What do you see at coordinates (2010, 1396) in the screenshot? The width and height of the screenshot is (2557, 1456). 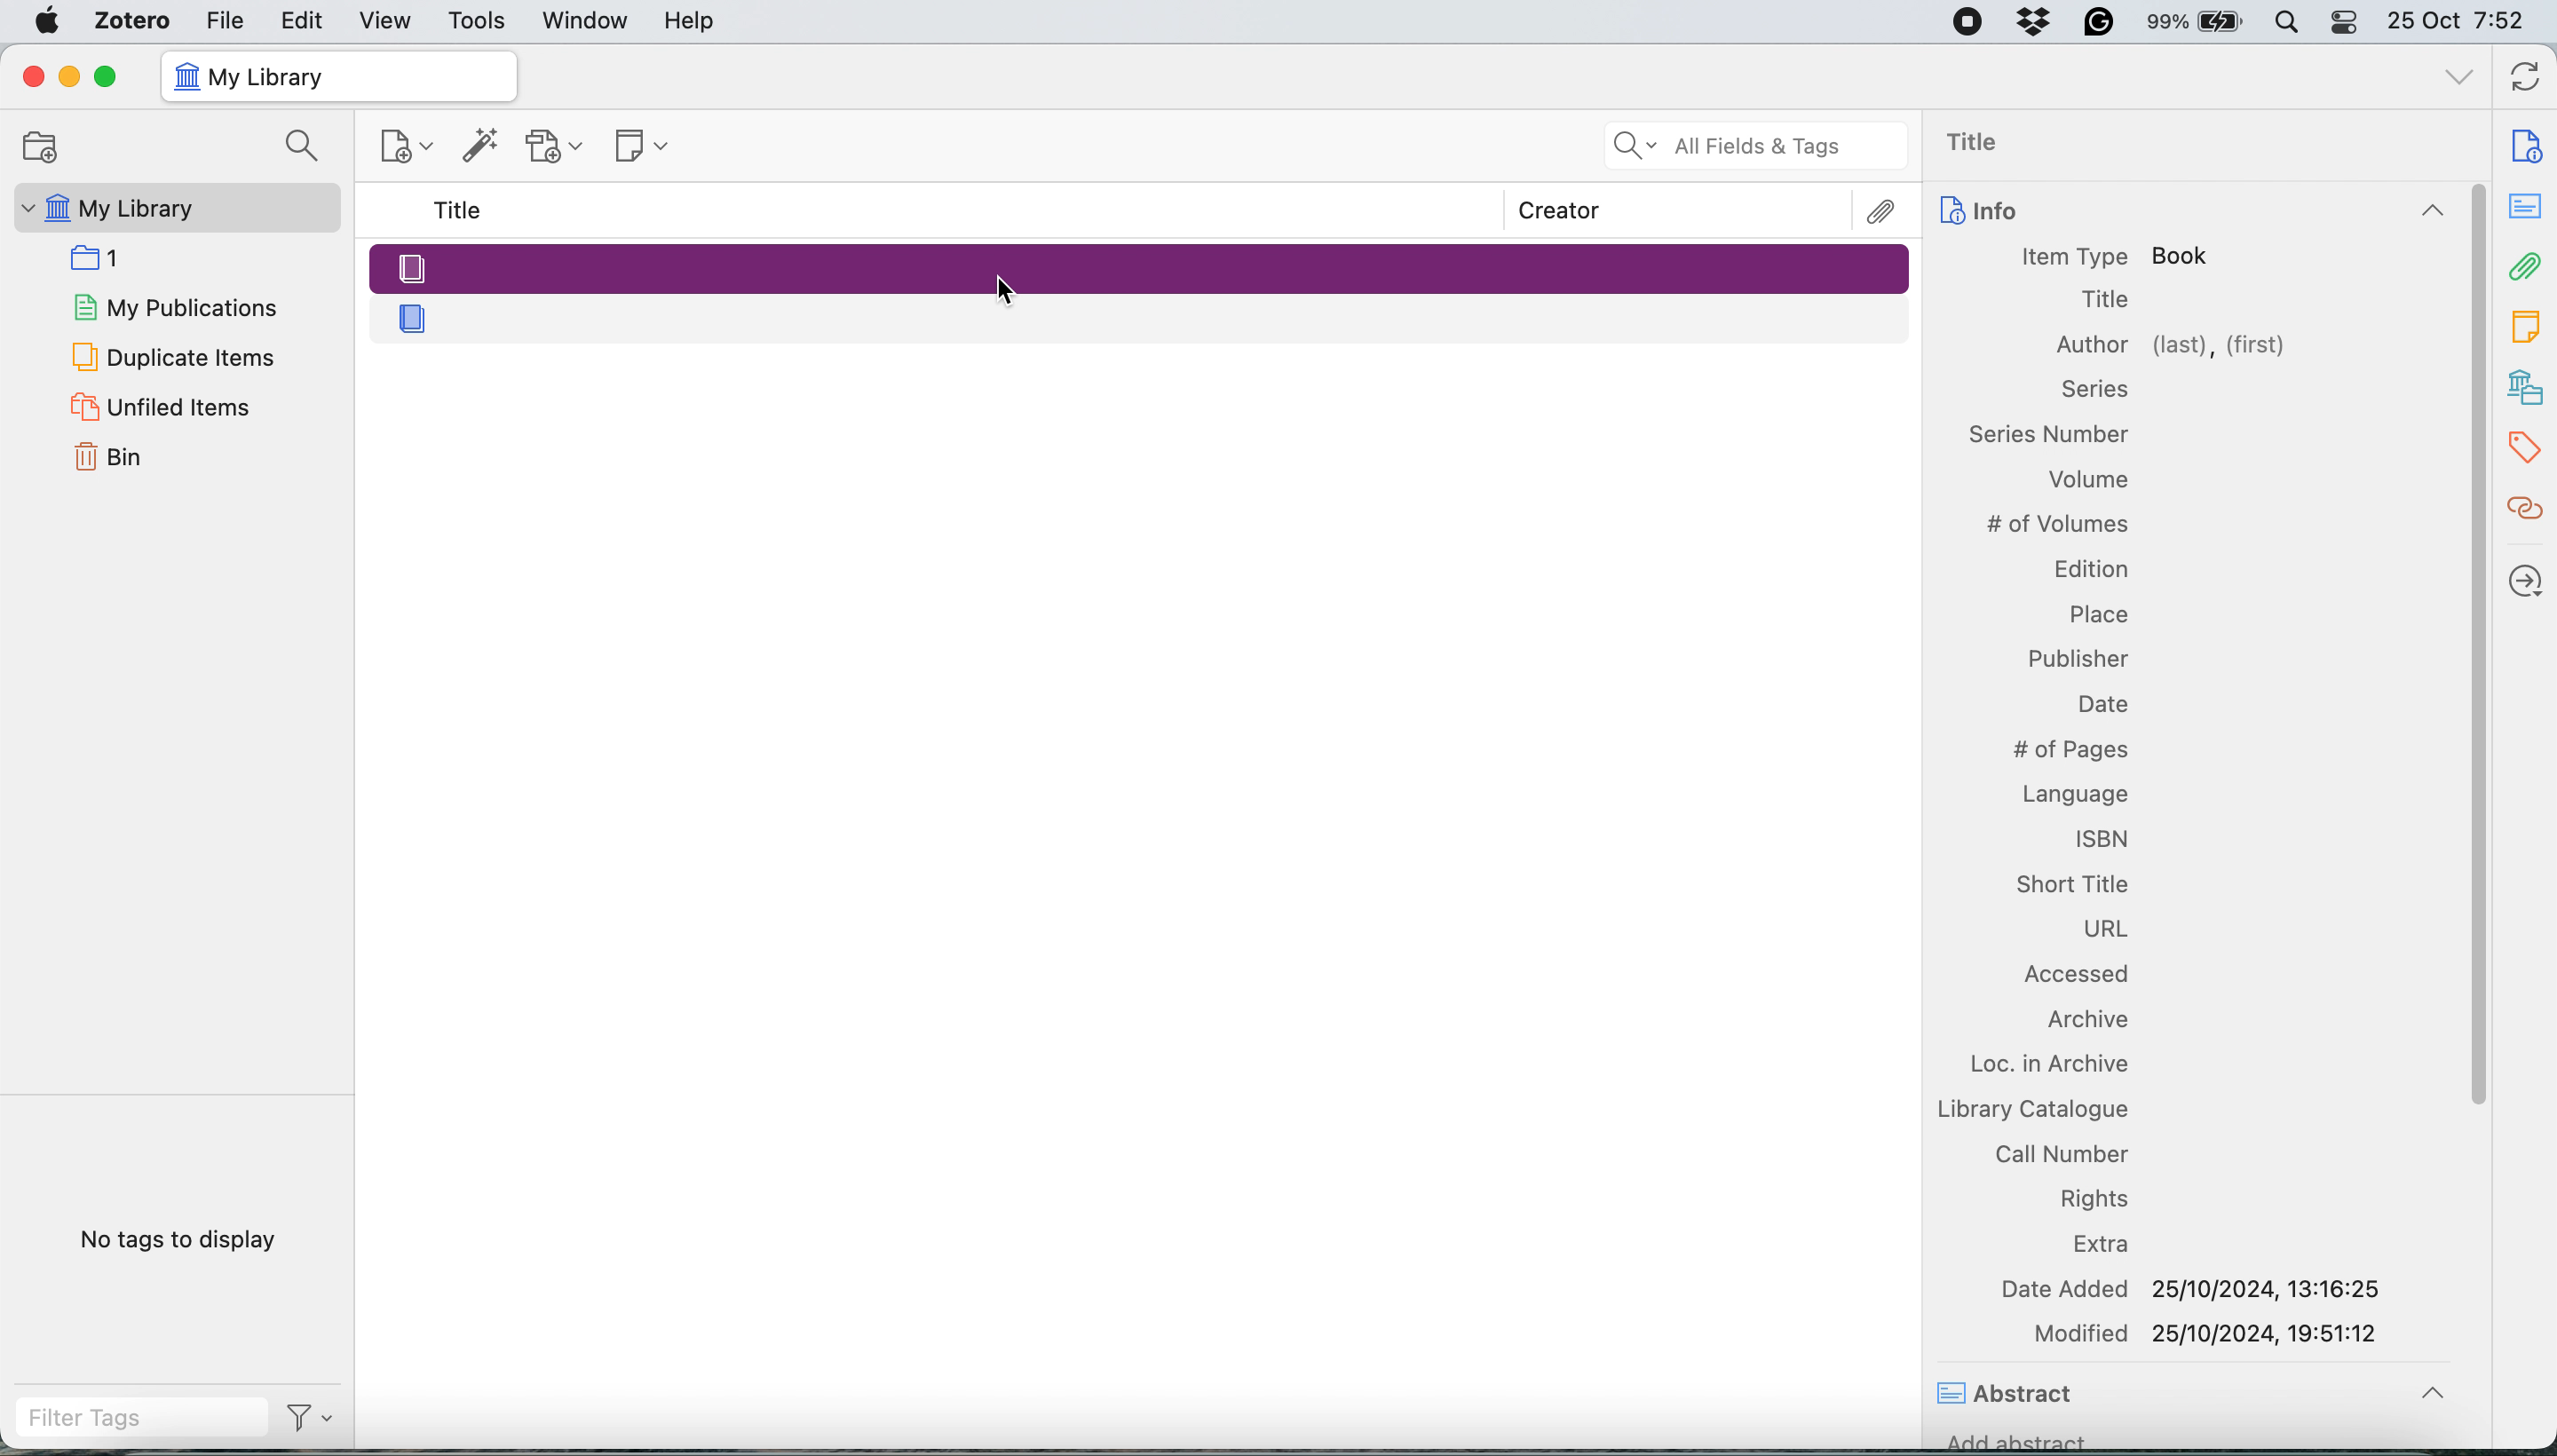 I see `Abstract` at bounding box center [2010, 1396].